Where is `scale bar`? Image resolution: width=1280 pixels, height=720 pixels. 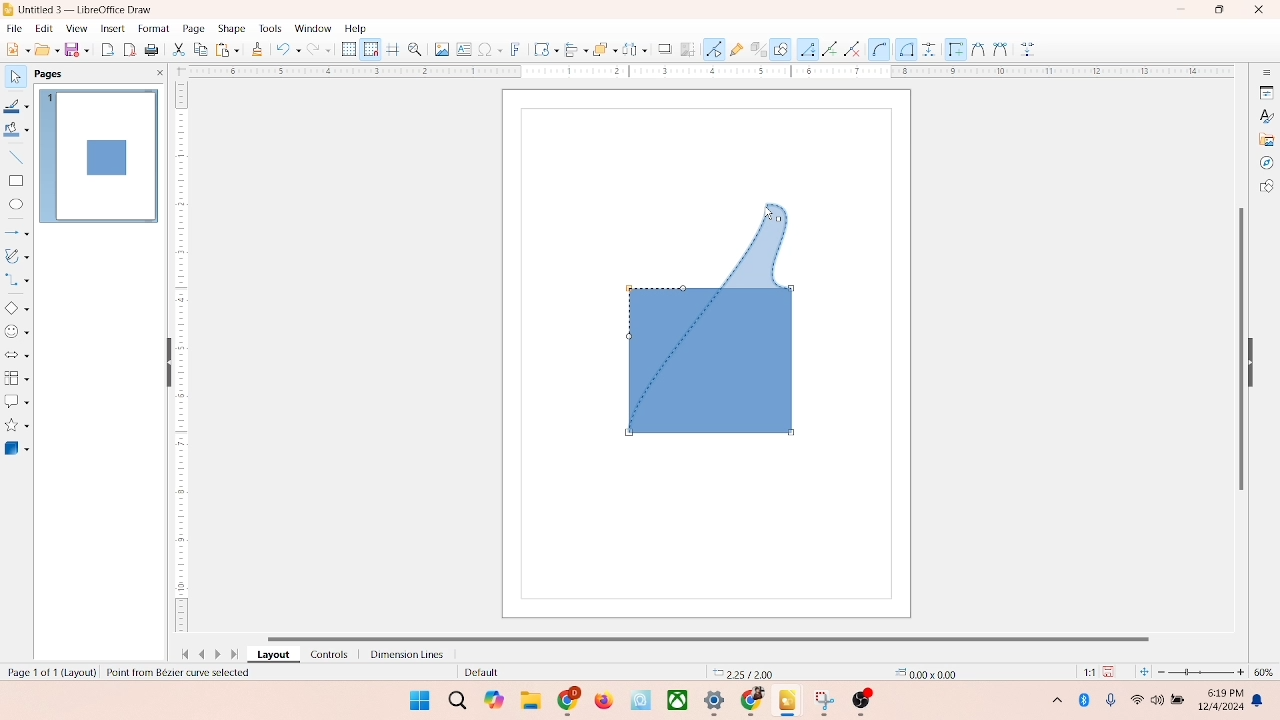
scale bar is located at coordinates (704, 72).